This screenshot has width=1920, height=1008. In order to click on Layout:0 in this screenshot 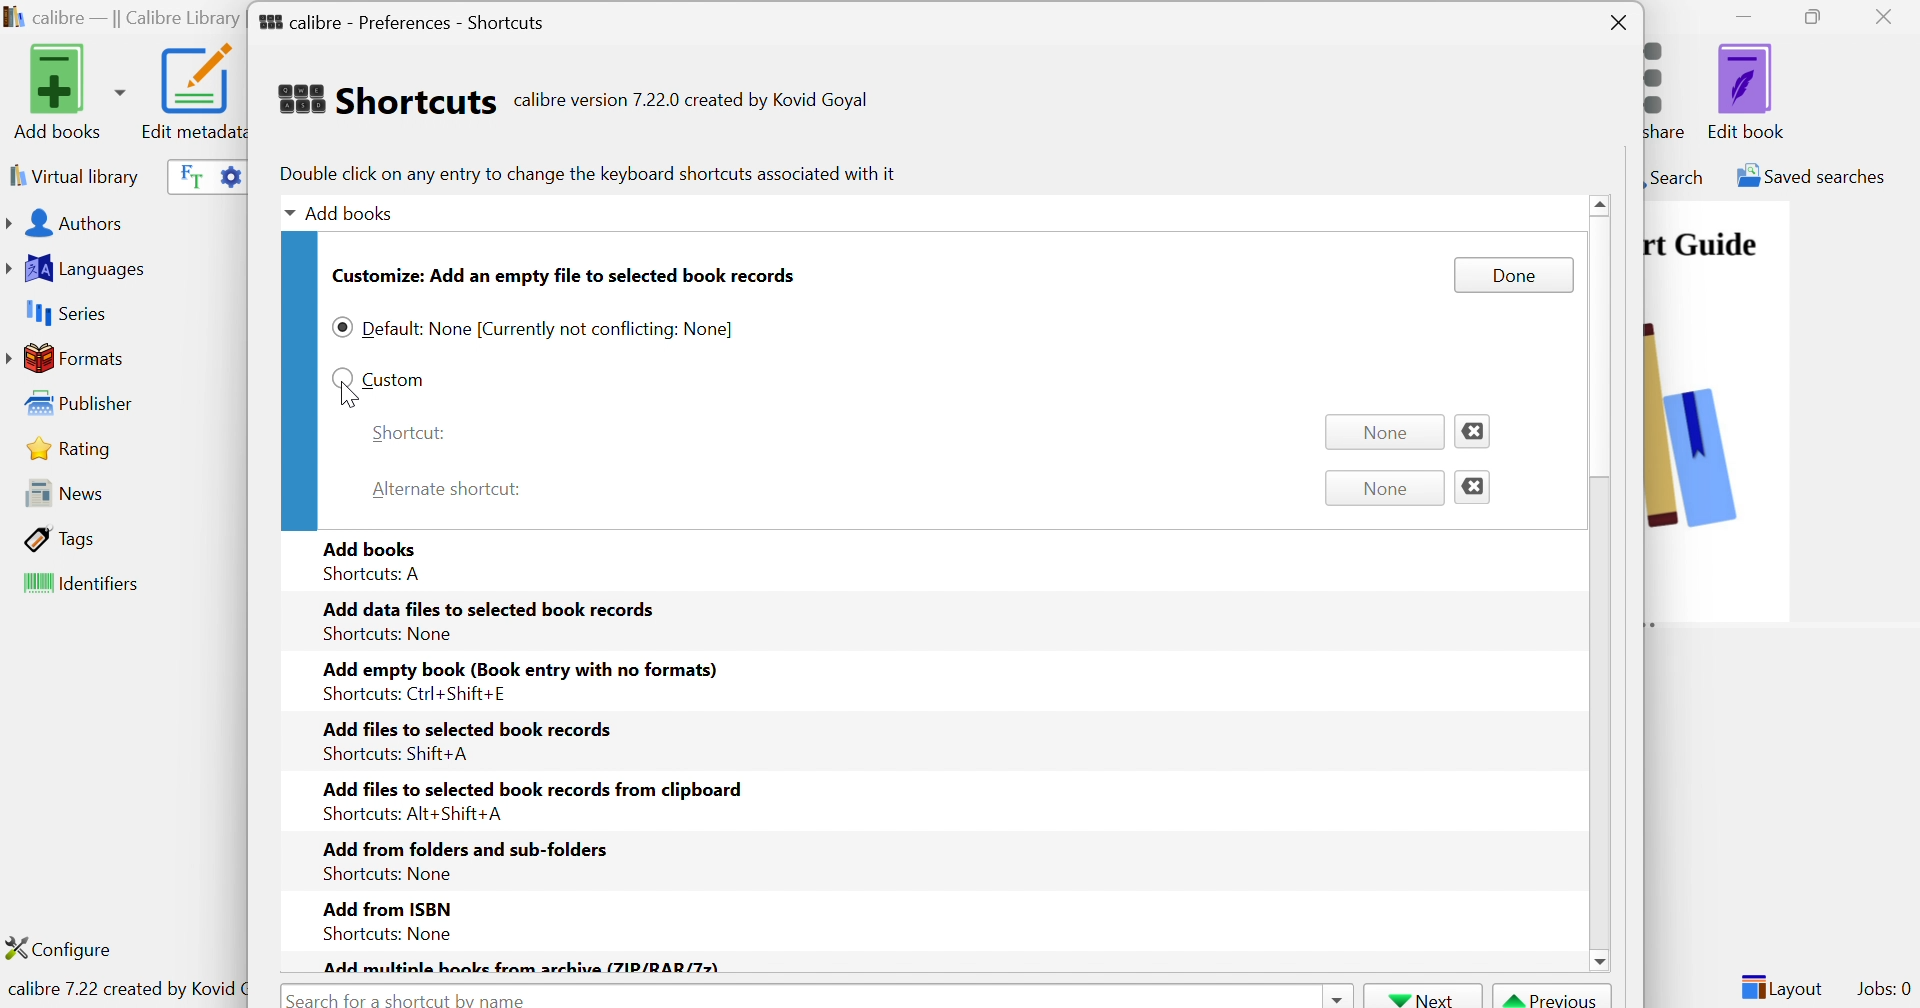, I will do `click(1781, 986)`.